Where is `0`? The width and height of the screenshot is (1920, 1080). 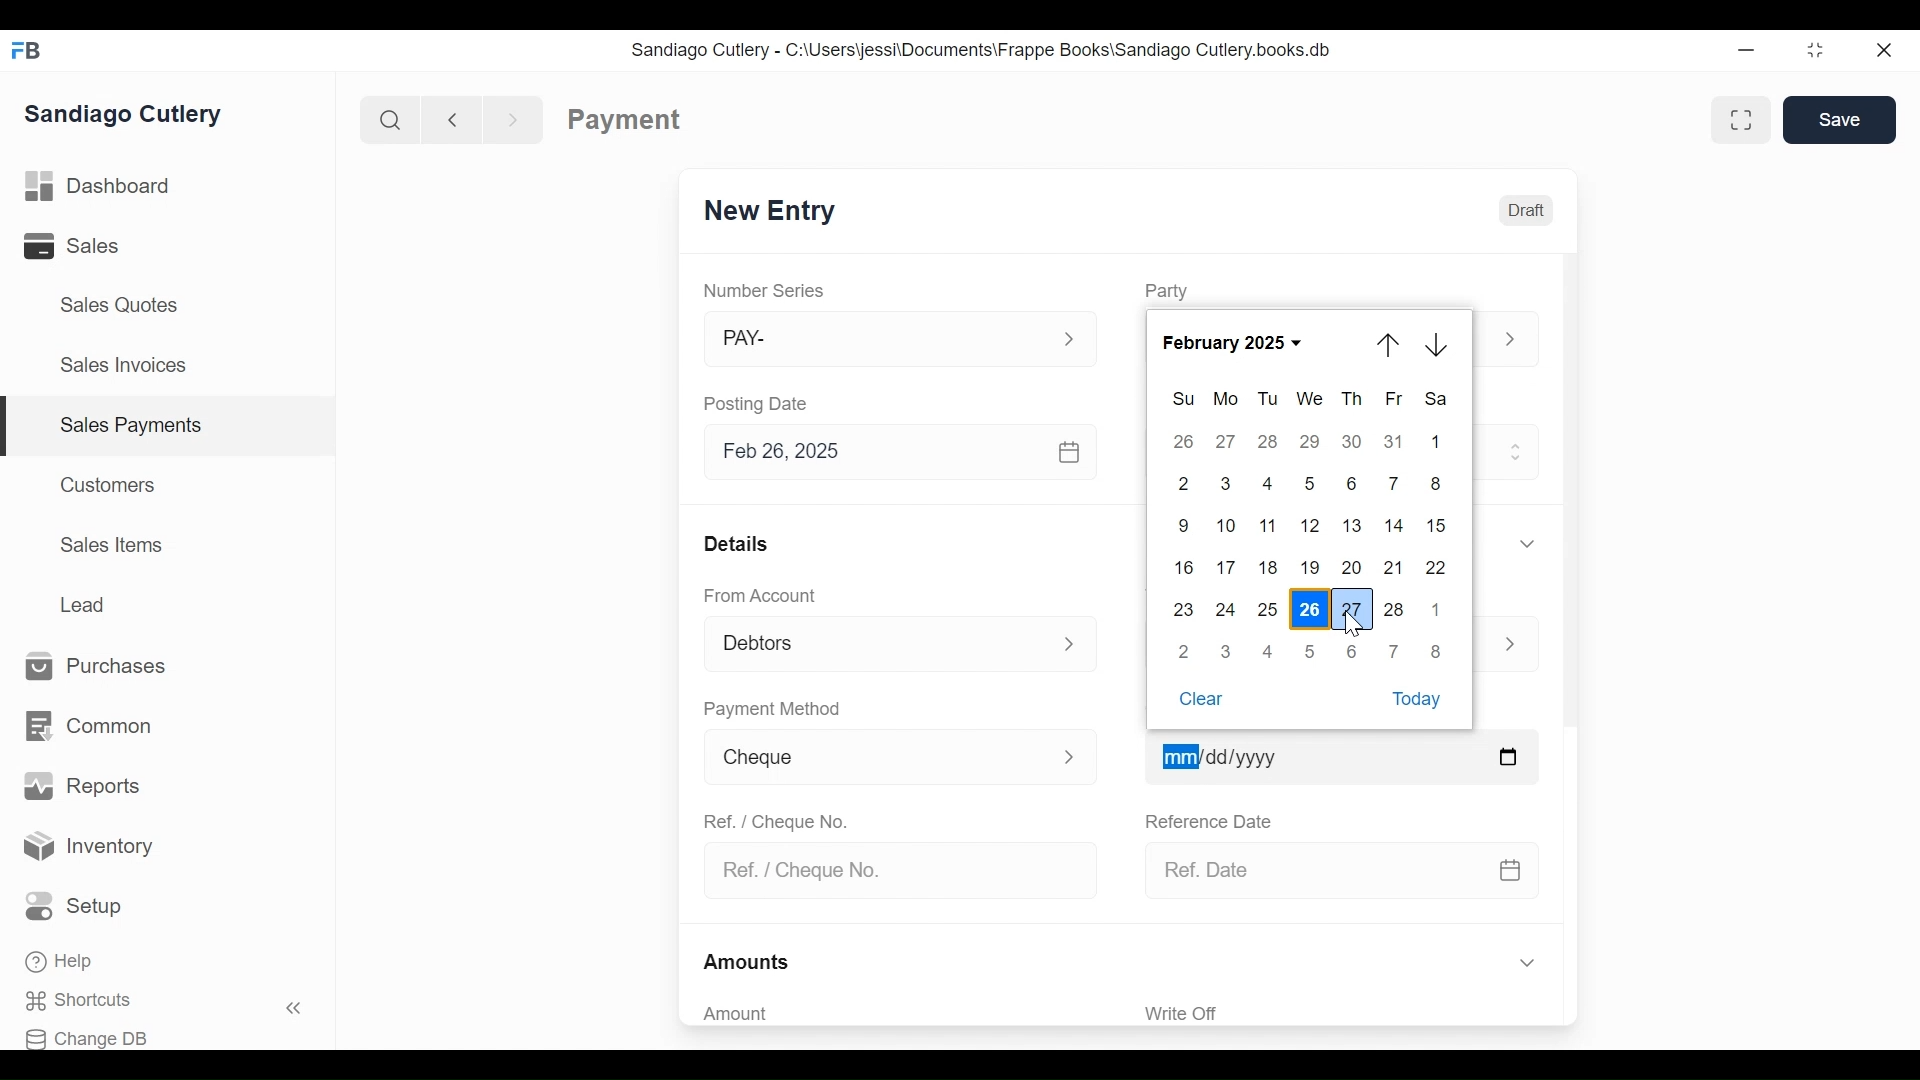 0 is located at coordinates (1225, 650).